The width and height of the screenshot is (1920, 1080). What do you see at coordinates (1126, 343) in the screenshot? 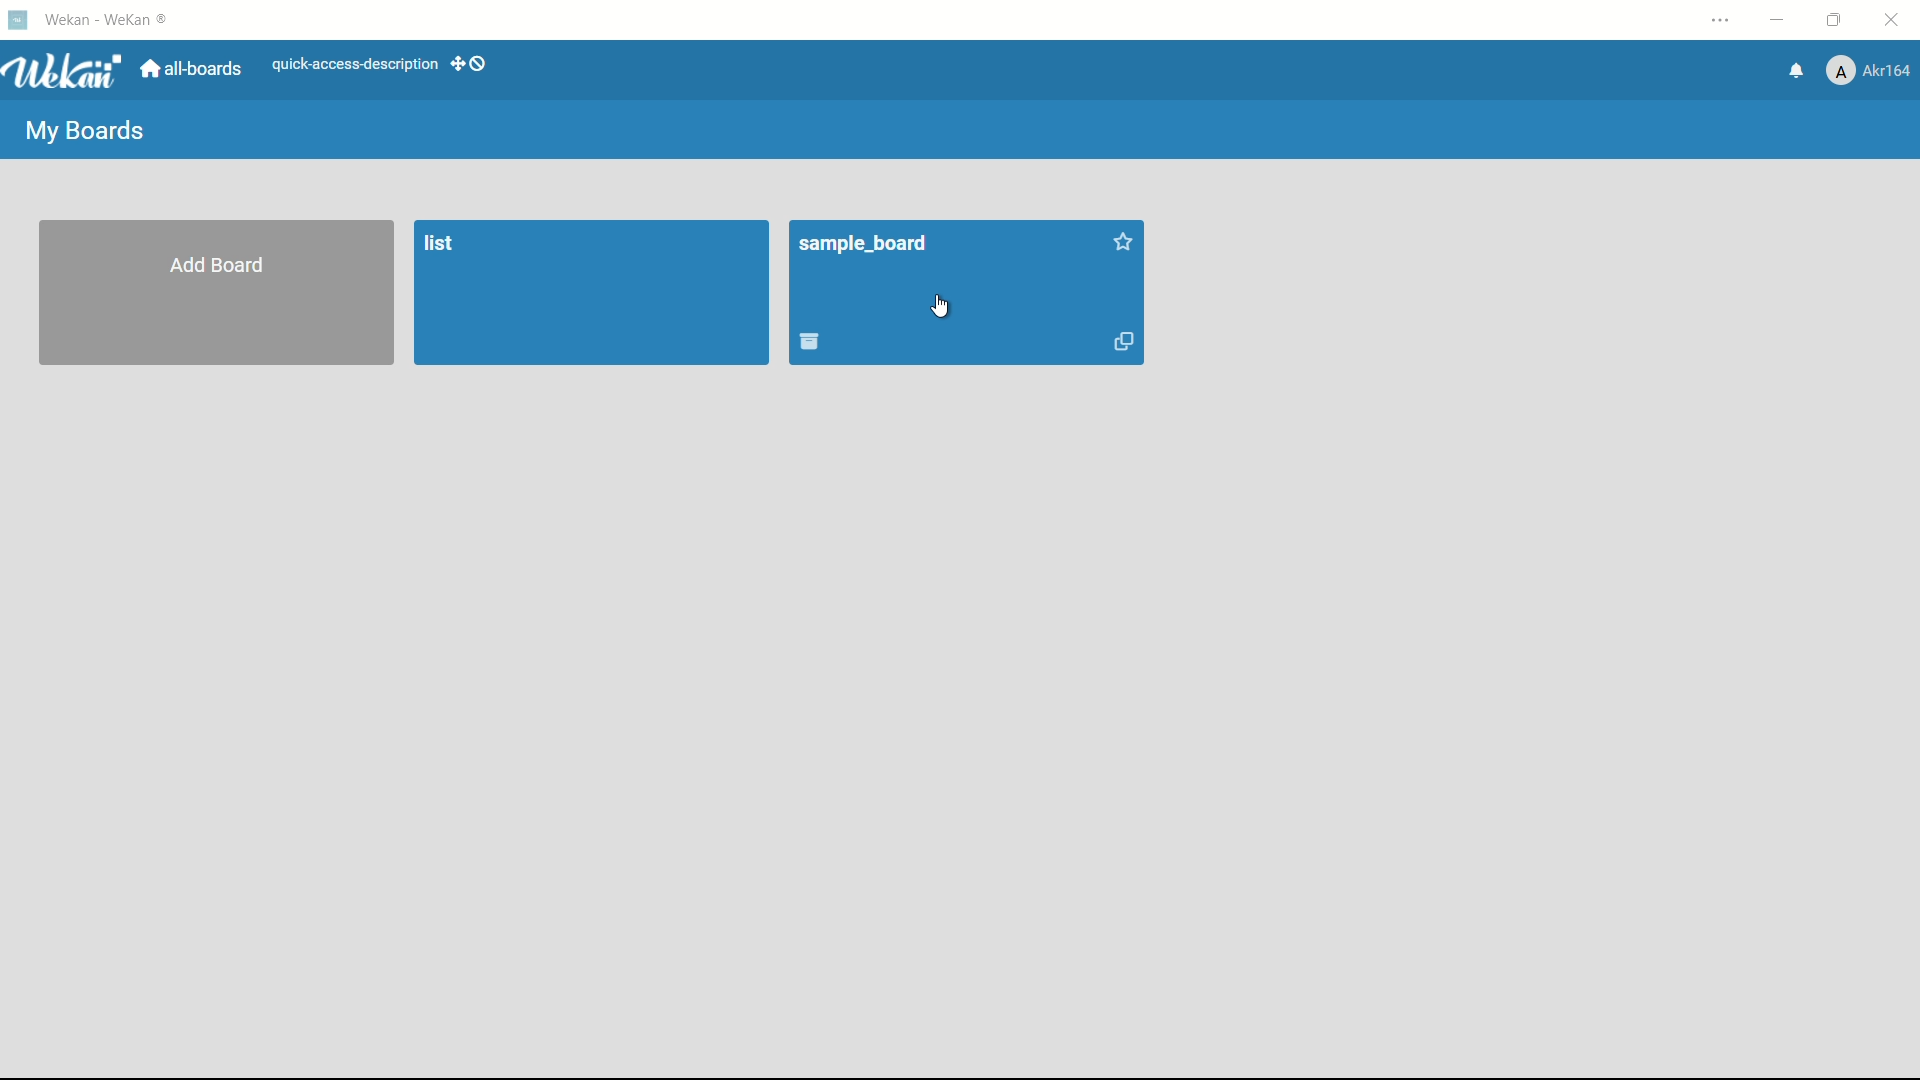
I see `duplicate board` at bounding box center [1126, 343].